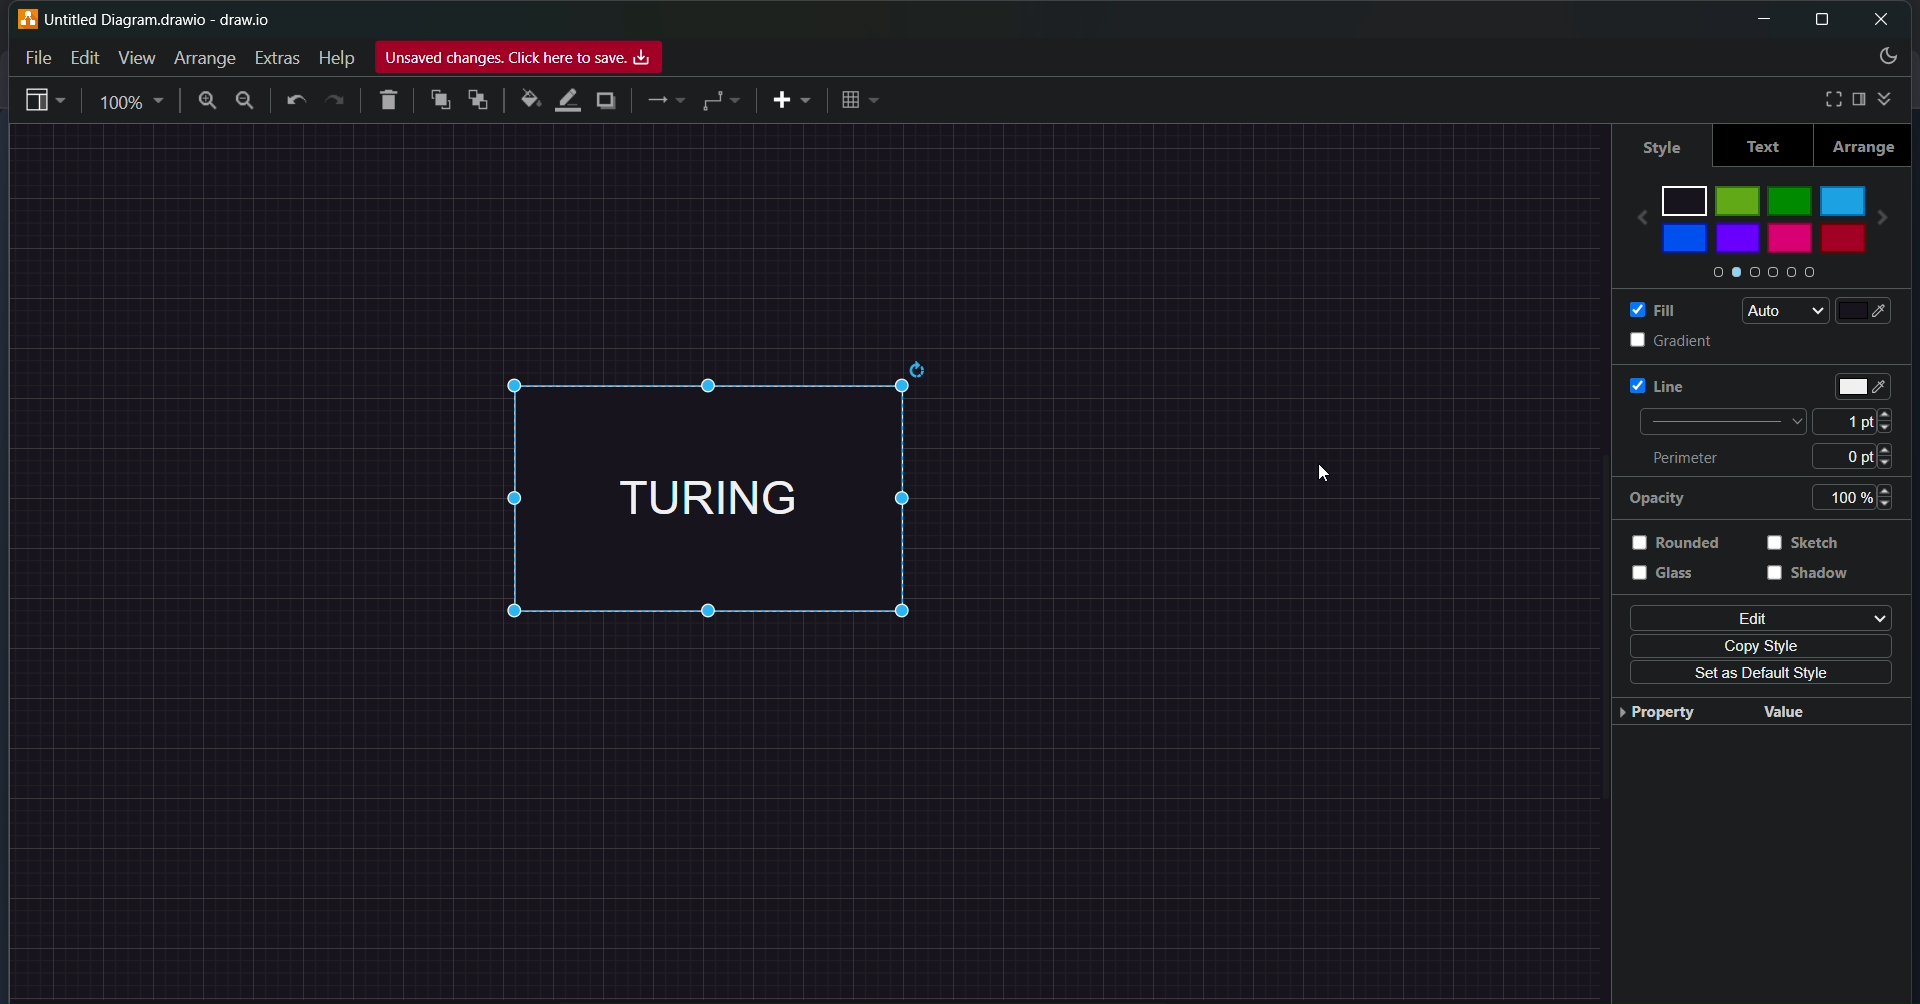 The width and height of the screenshot is (1920, 1004). What do you see at coordinates (1825, 98) in the screenshot?
I see `fullscreen` at bounding box center [1825, 98].